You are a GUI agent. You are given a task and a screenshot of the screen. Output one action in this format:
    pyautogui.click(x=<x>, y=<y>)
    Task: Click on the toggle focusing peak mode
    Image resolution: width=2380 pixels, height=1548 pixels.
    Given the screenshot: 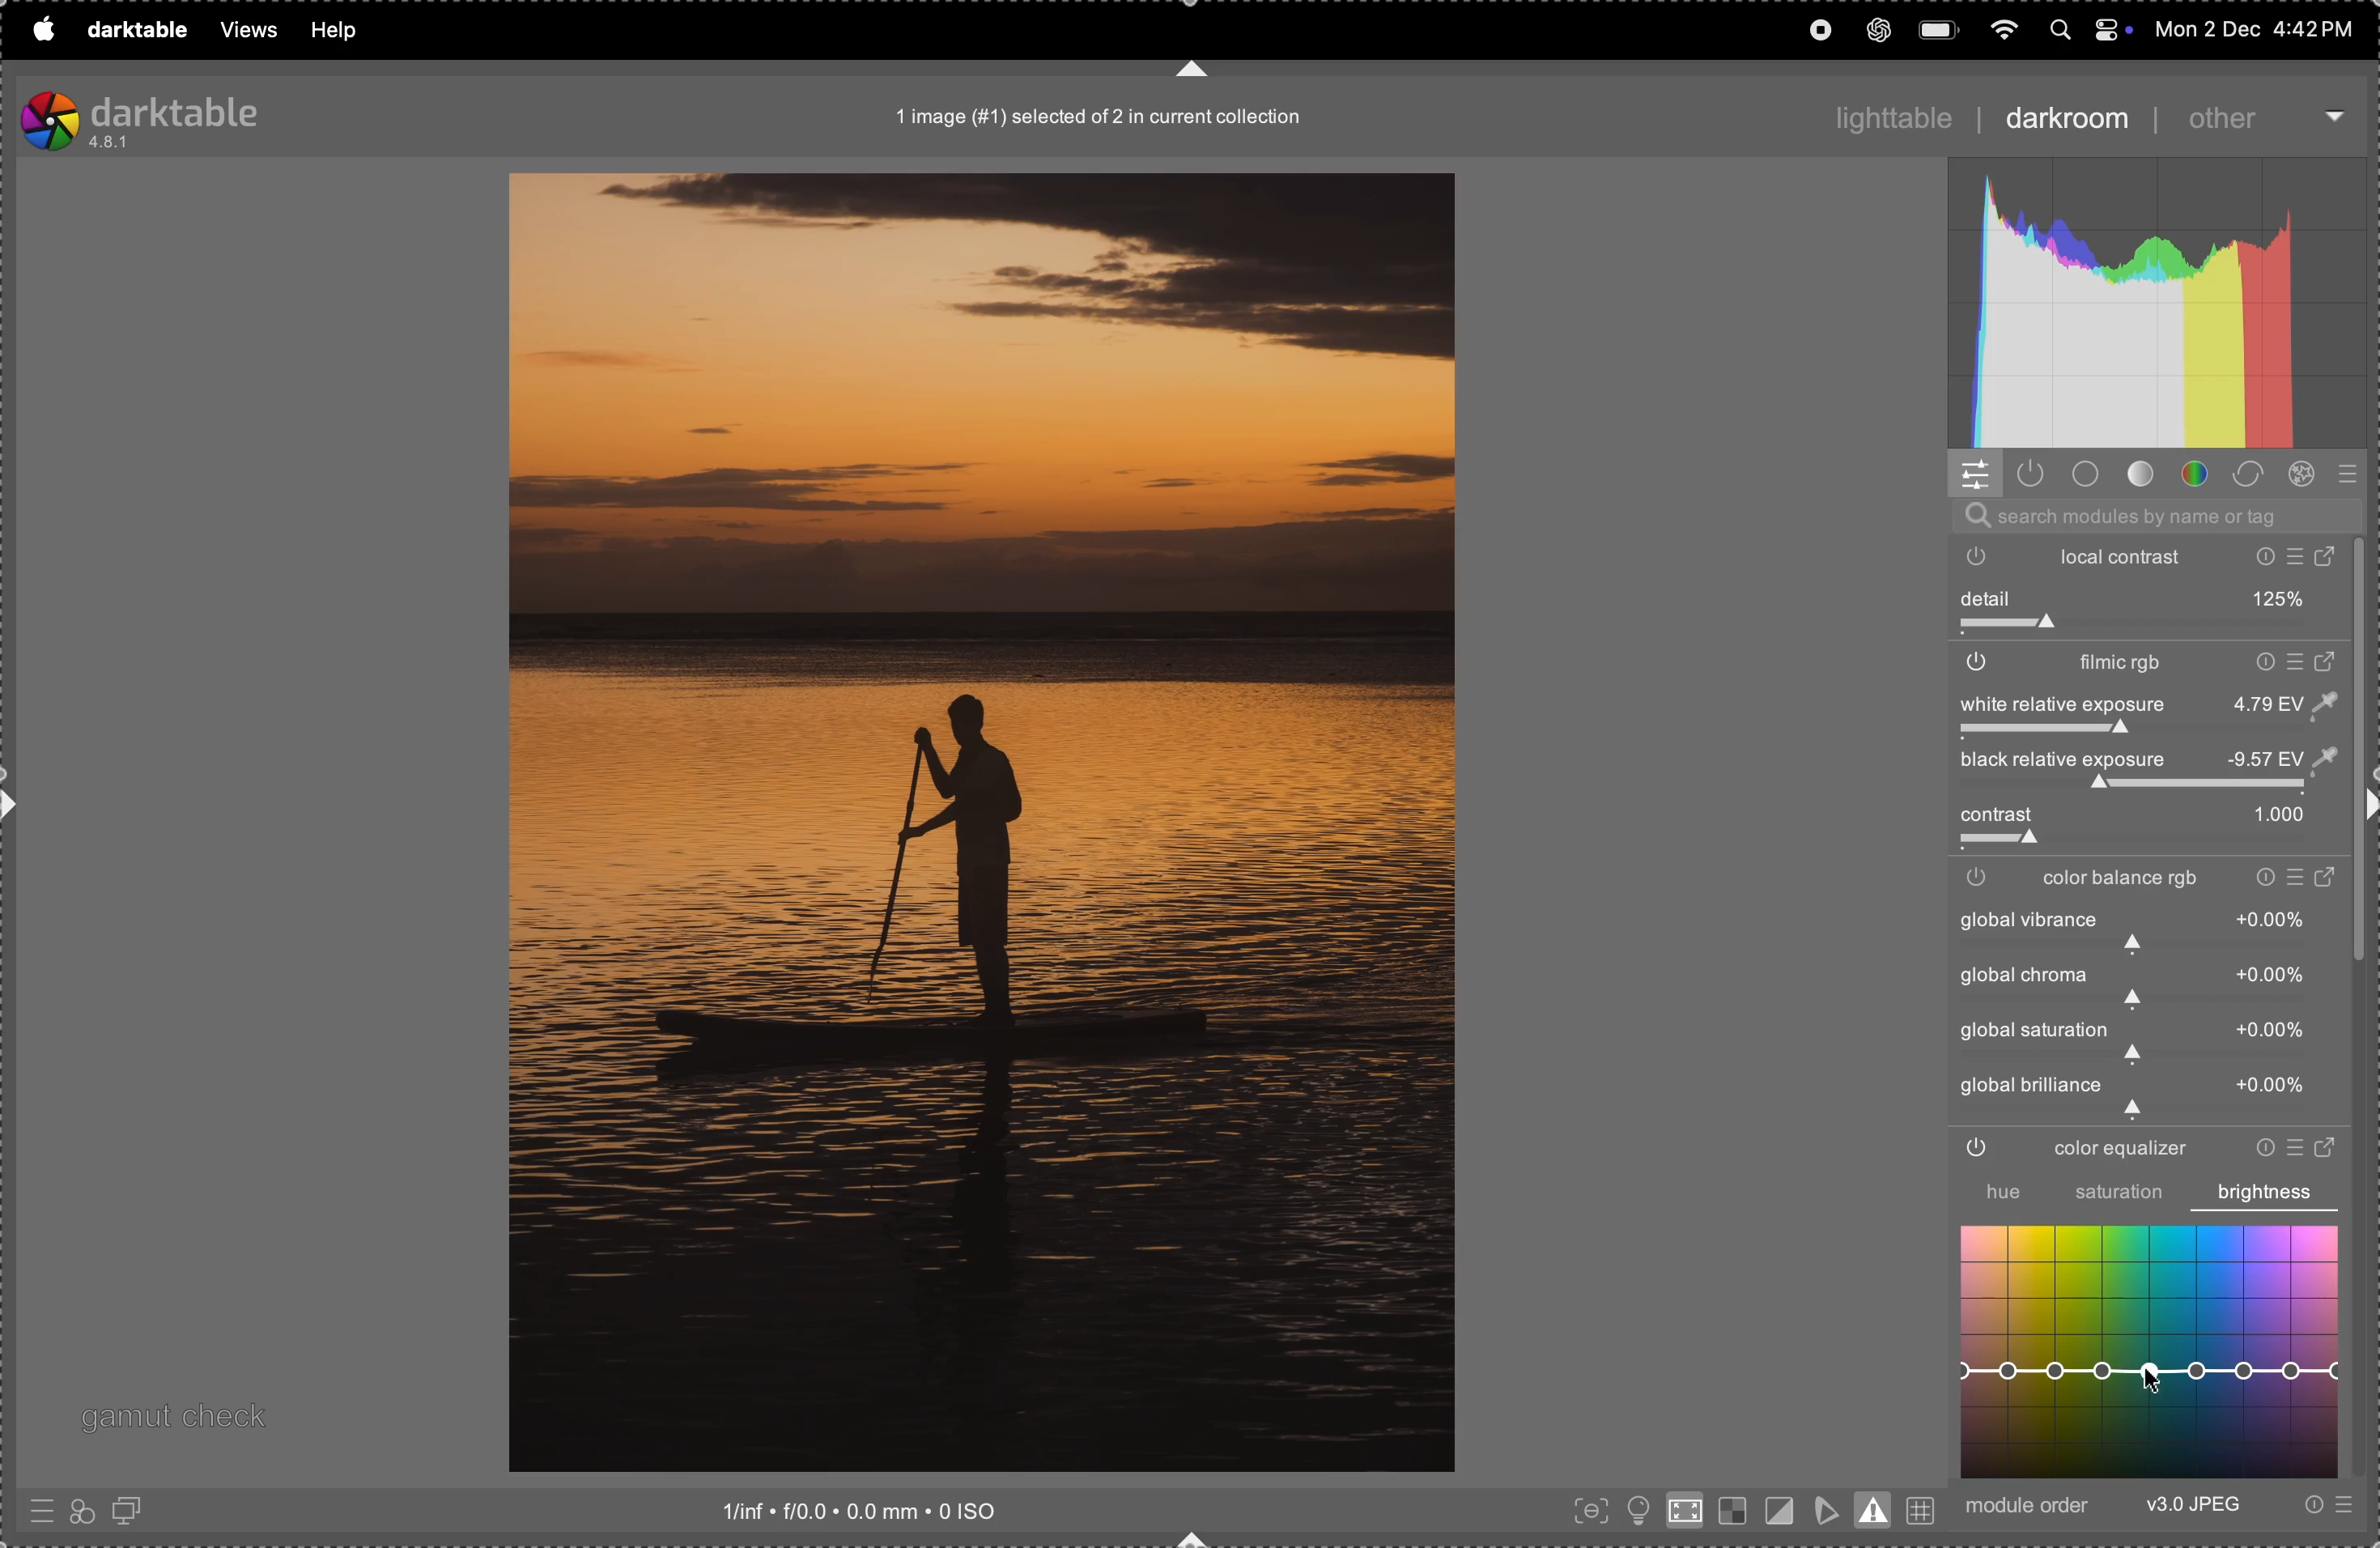 What is the action you would take?
    pyautogui.click(x=1586, y=1512)
    